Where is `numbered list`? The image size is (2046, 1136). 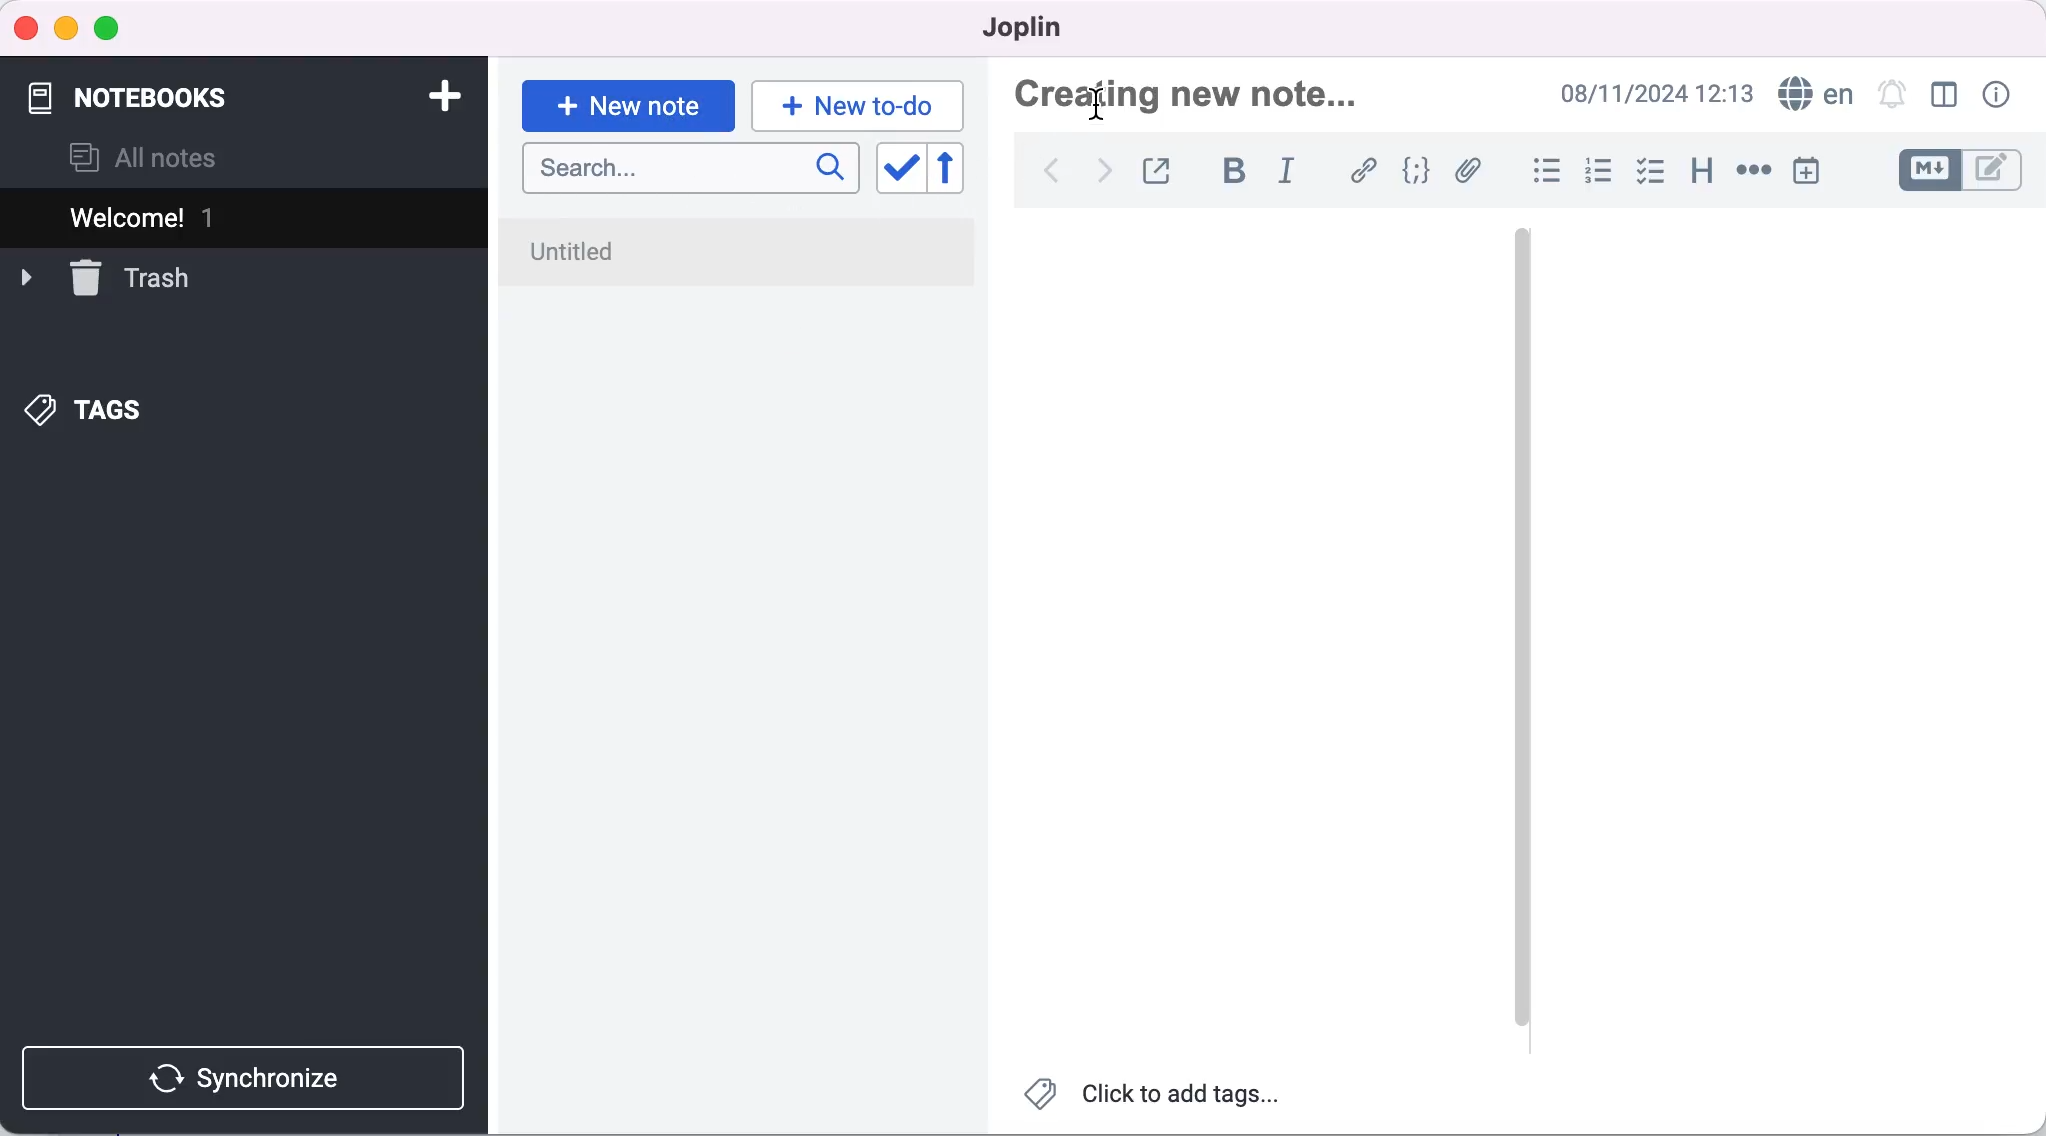 numbered list is located at coordinates (1601, 174).